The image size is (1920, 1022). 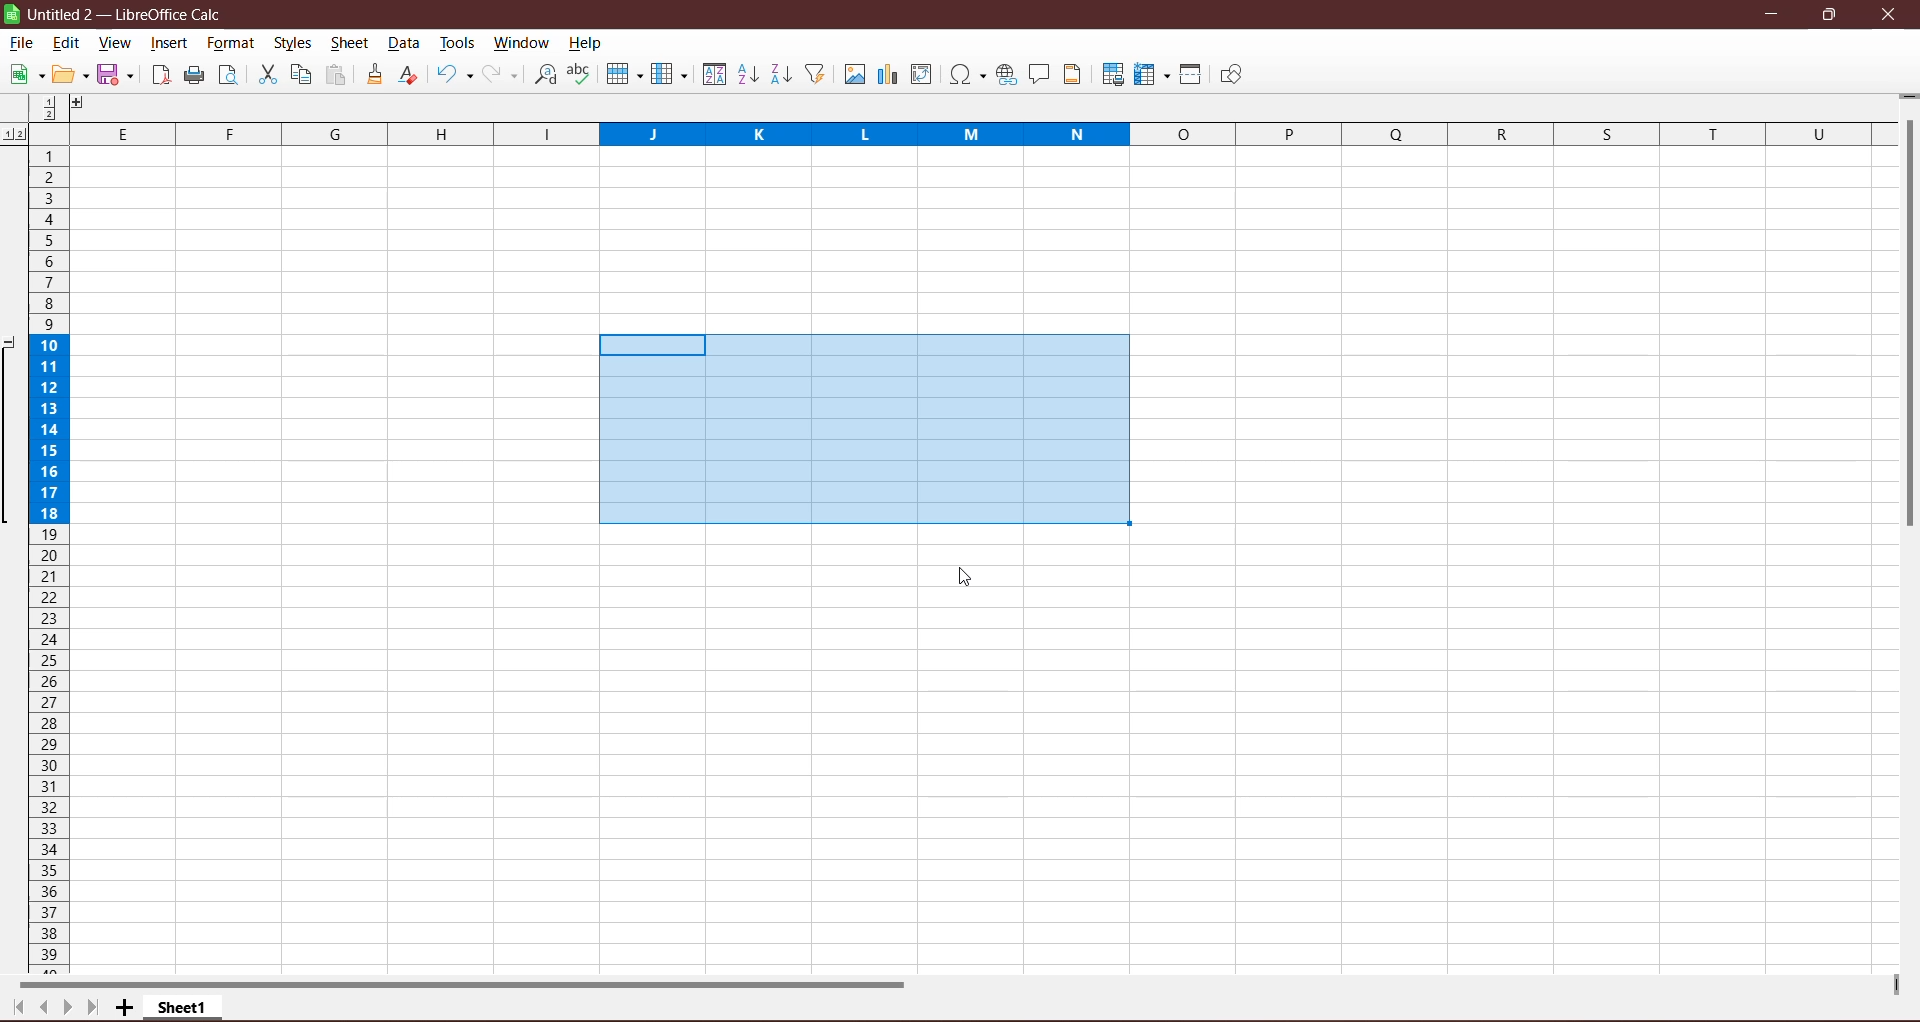 I want to click on Define Print Area, so click(x=1112, y=76).